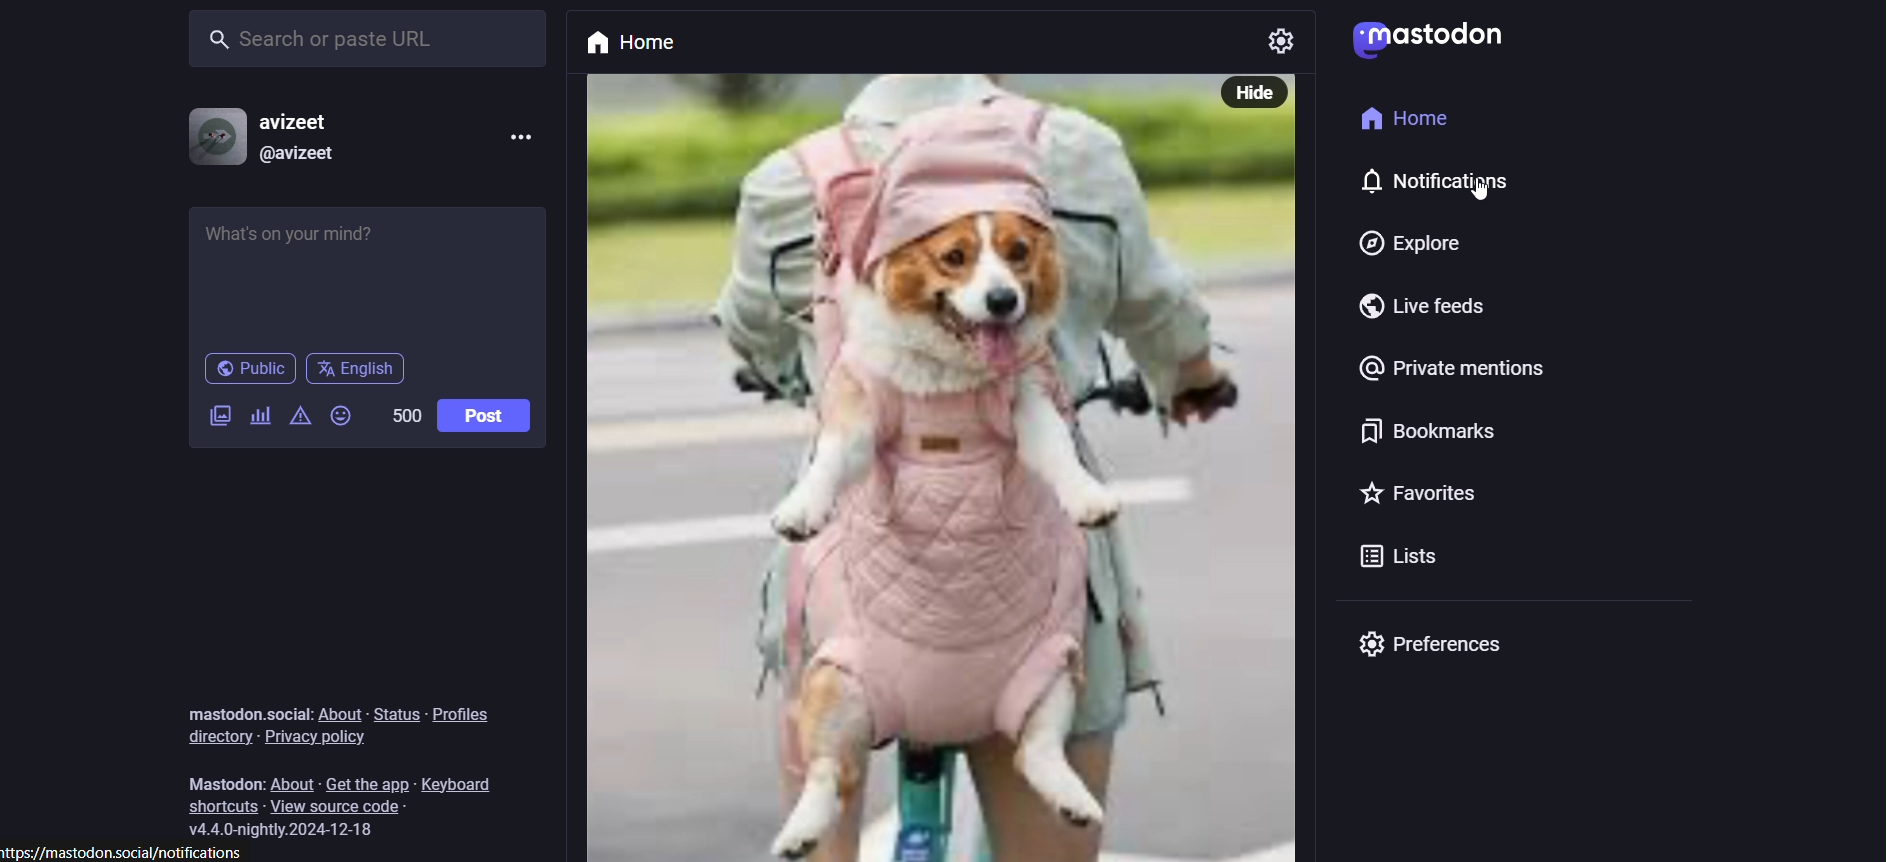 The height and width of the screenshot is (862, 1886). What do you see at coordinates (1487, 195) in the screenshot?
I see `Cursor` at bounding box center [1487, 195].